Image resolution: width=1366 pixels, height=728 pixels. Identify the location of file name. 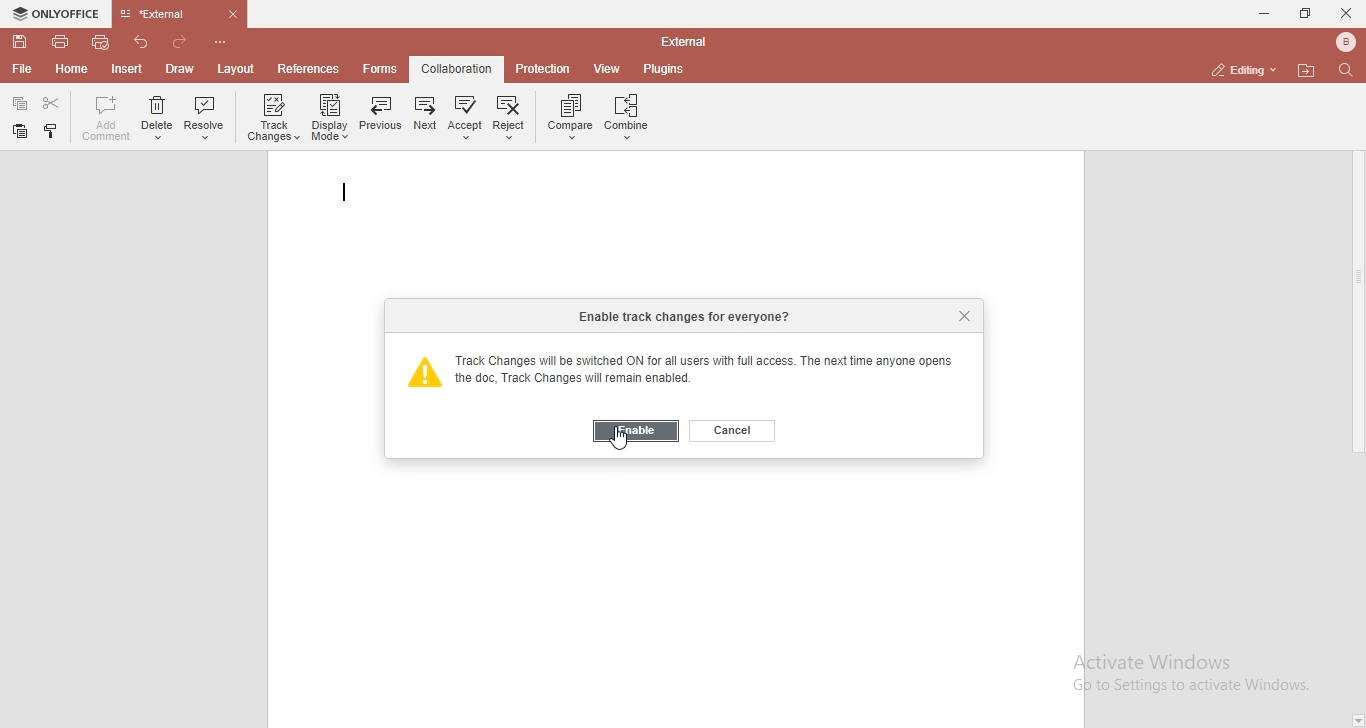
(683, 40).